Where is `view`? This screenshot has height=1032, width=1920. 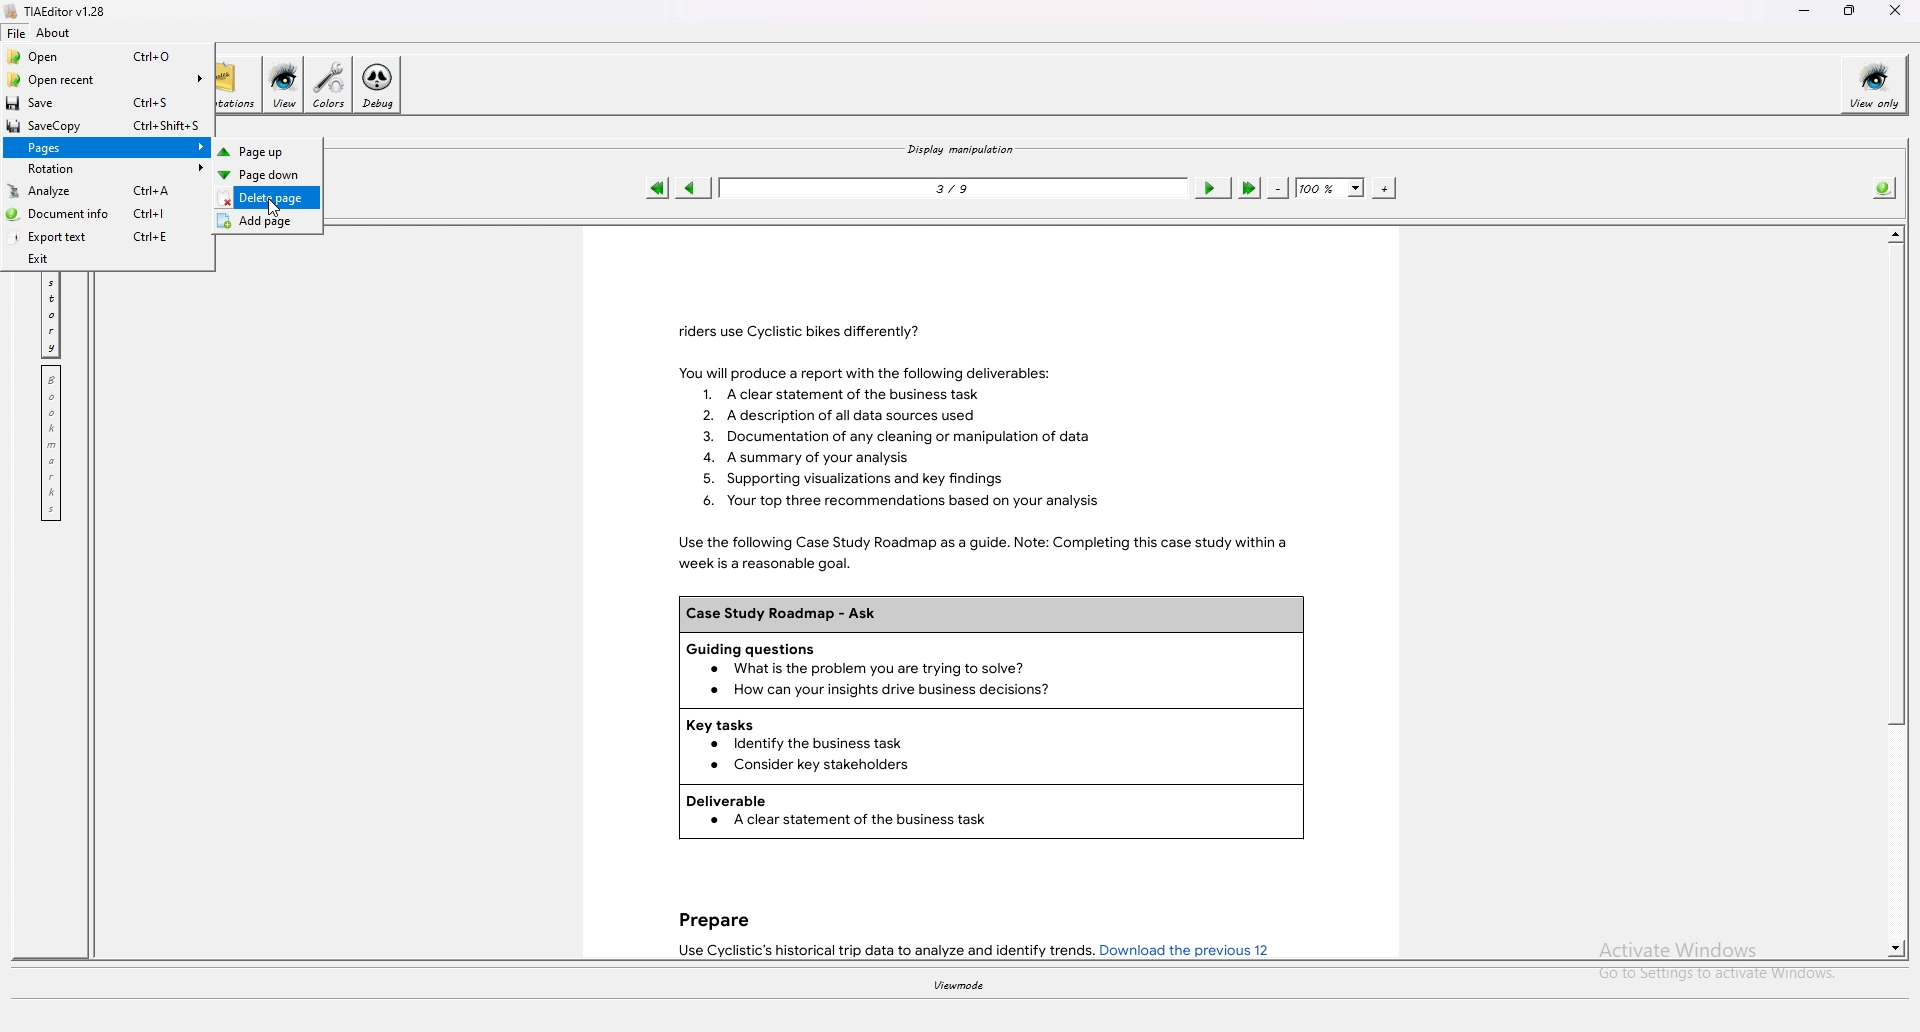 view is located at coordinates (283, 85).